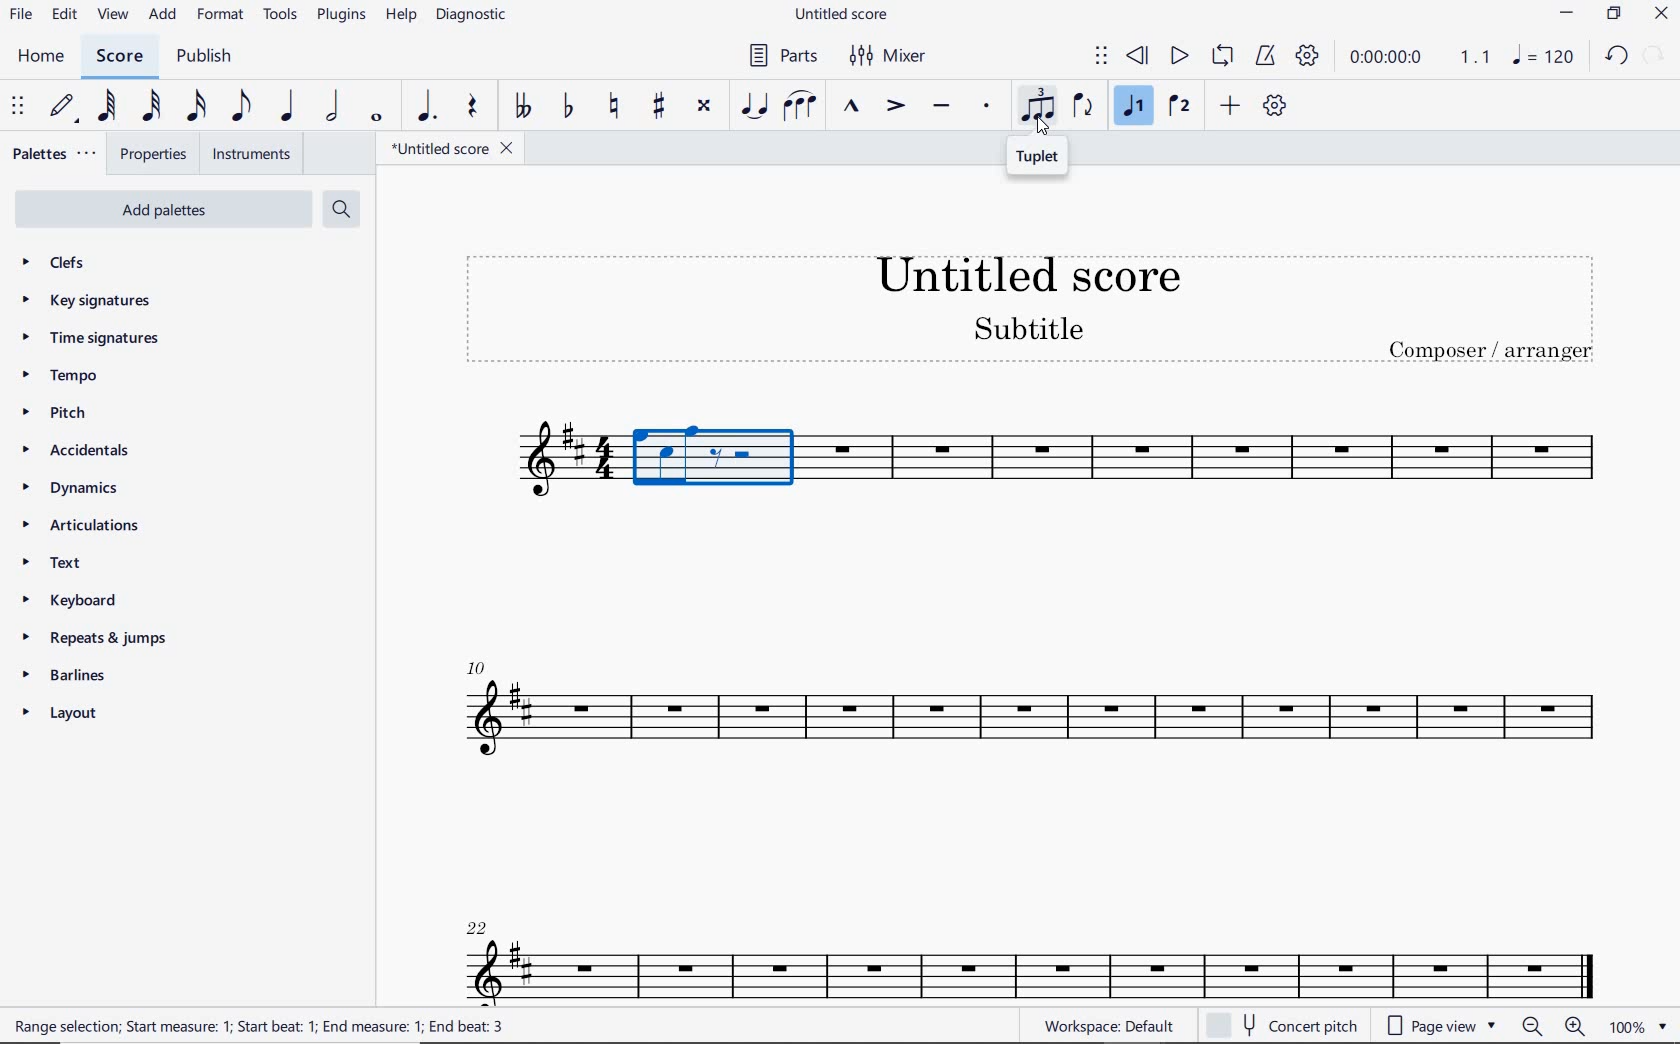  I want to click on REPEATS & JUMPS, so click(97, 637).